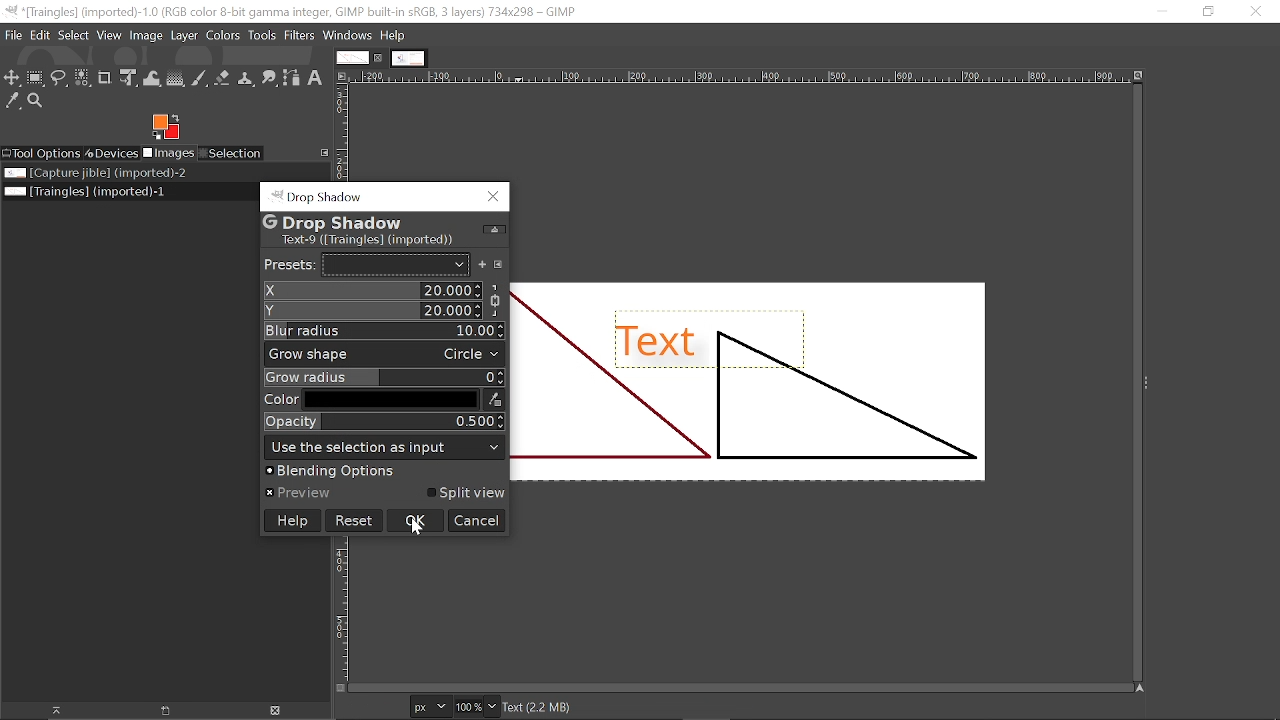 The image size is (1280, 720). What do you see at coordinates (60, 77) in the screenshot?
I see `Free select` at bounding box center [60, 77].